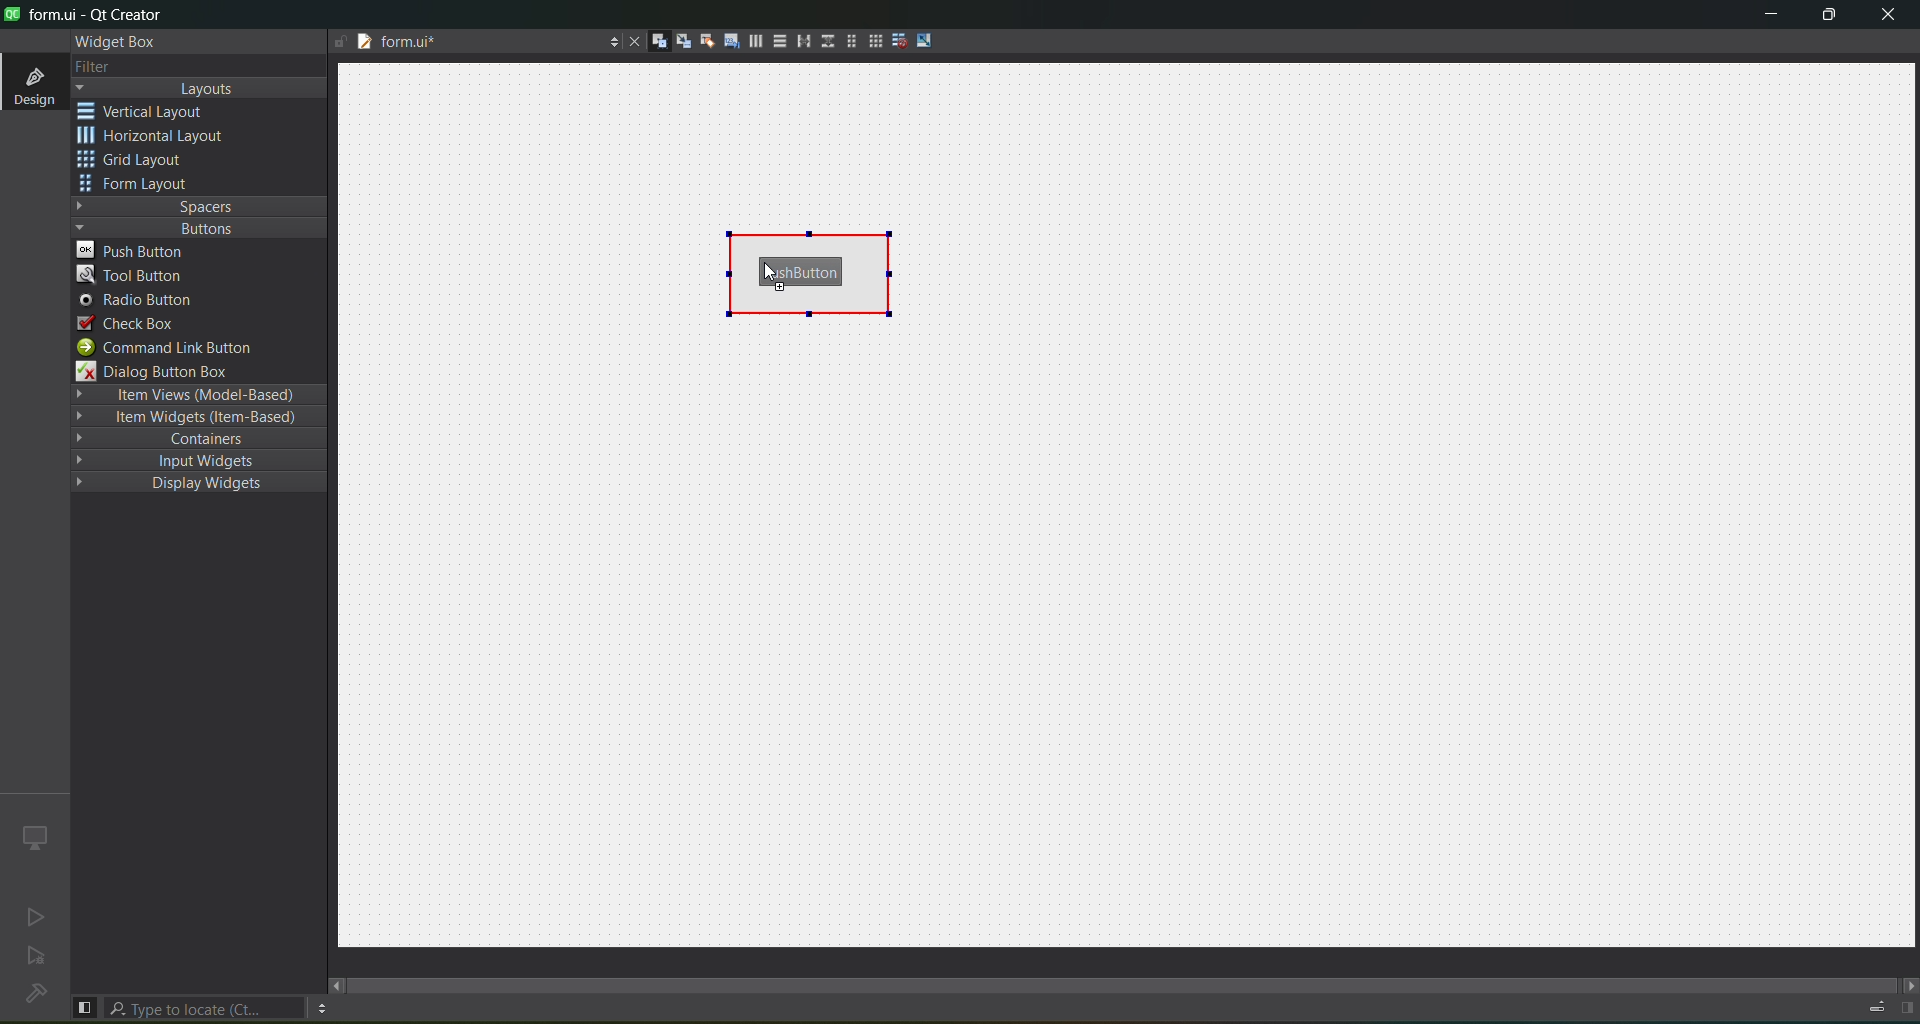 The height and width of the screenshot is (1024, 1920). I want to click on no active project, so click(37, 959).